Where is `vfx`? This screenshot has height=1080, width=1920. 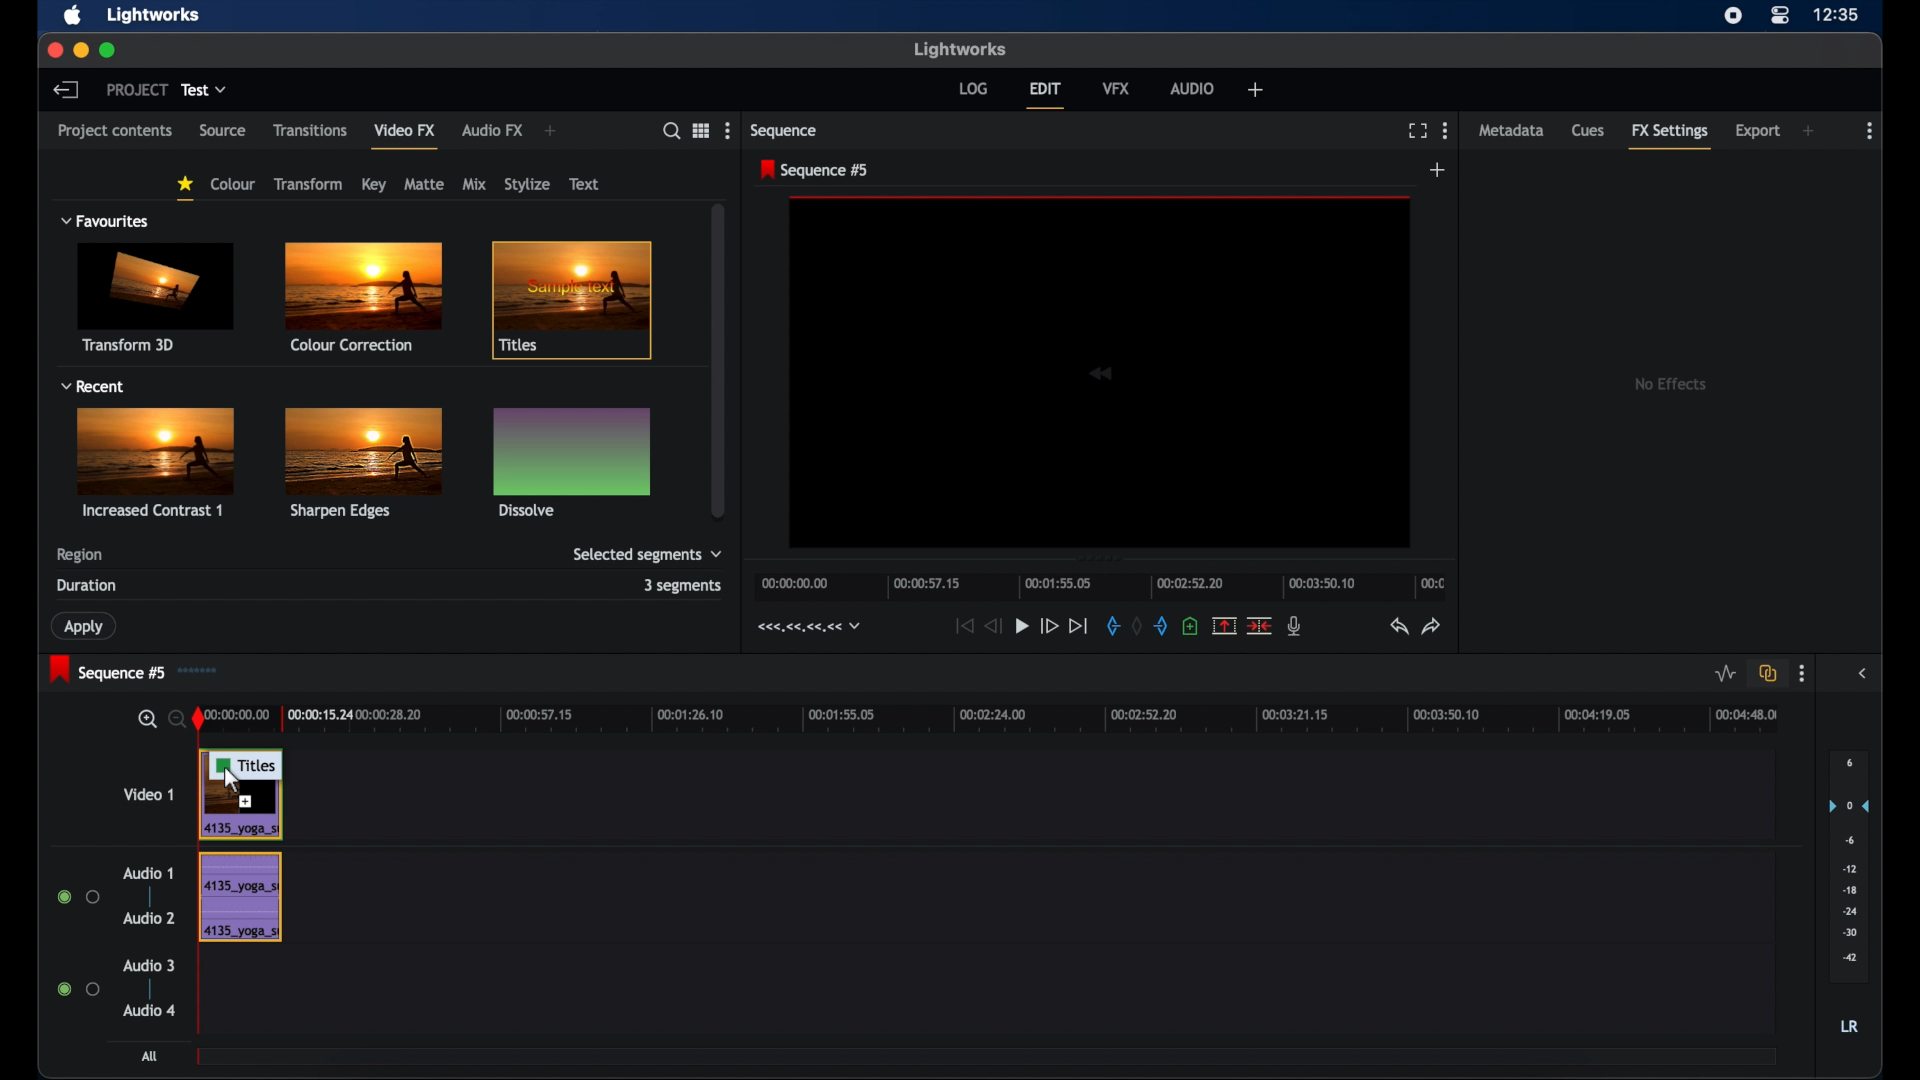 vfx is located at coordinates (1117, 88).